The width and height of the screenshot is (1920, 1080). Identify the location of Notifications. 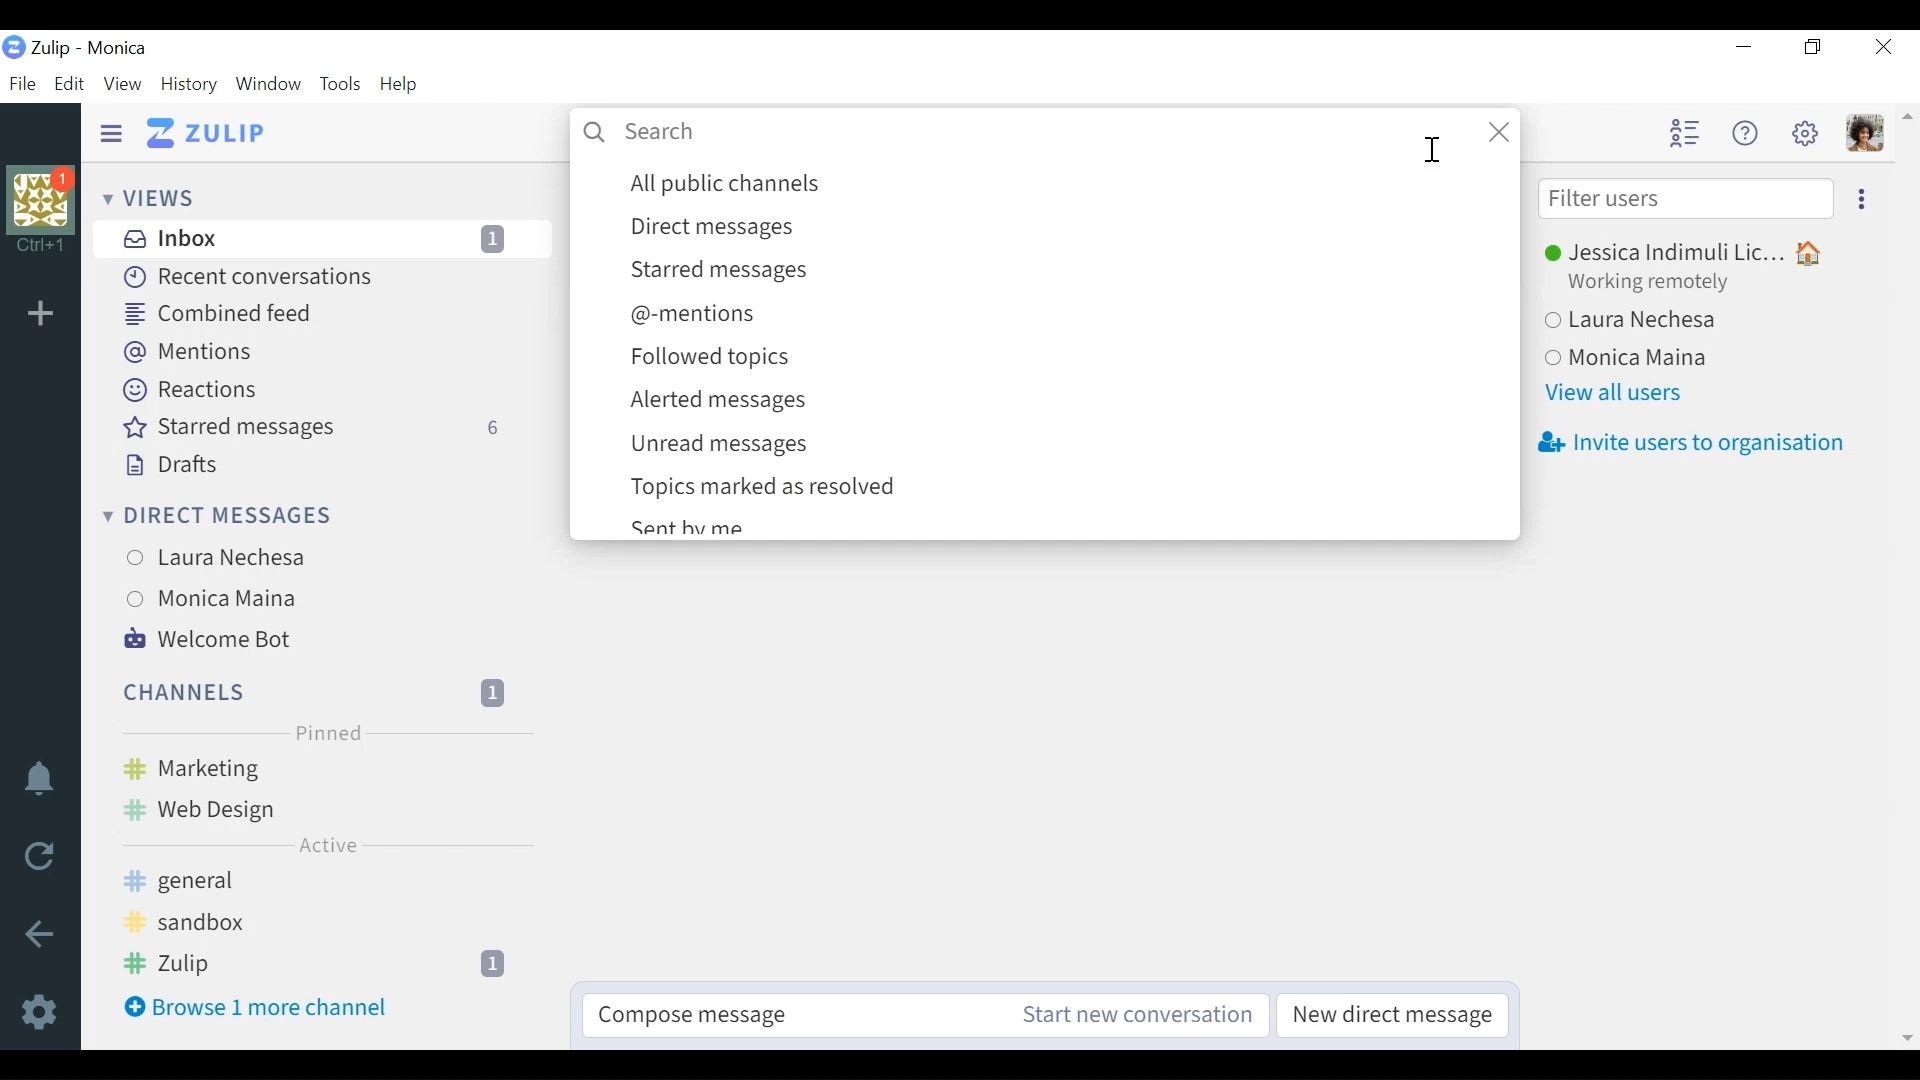
(39, 783).